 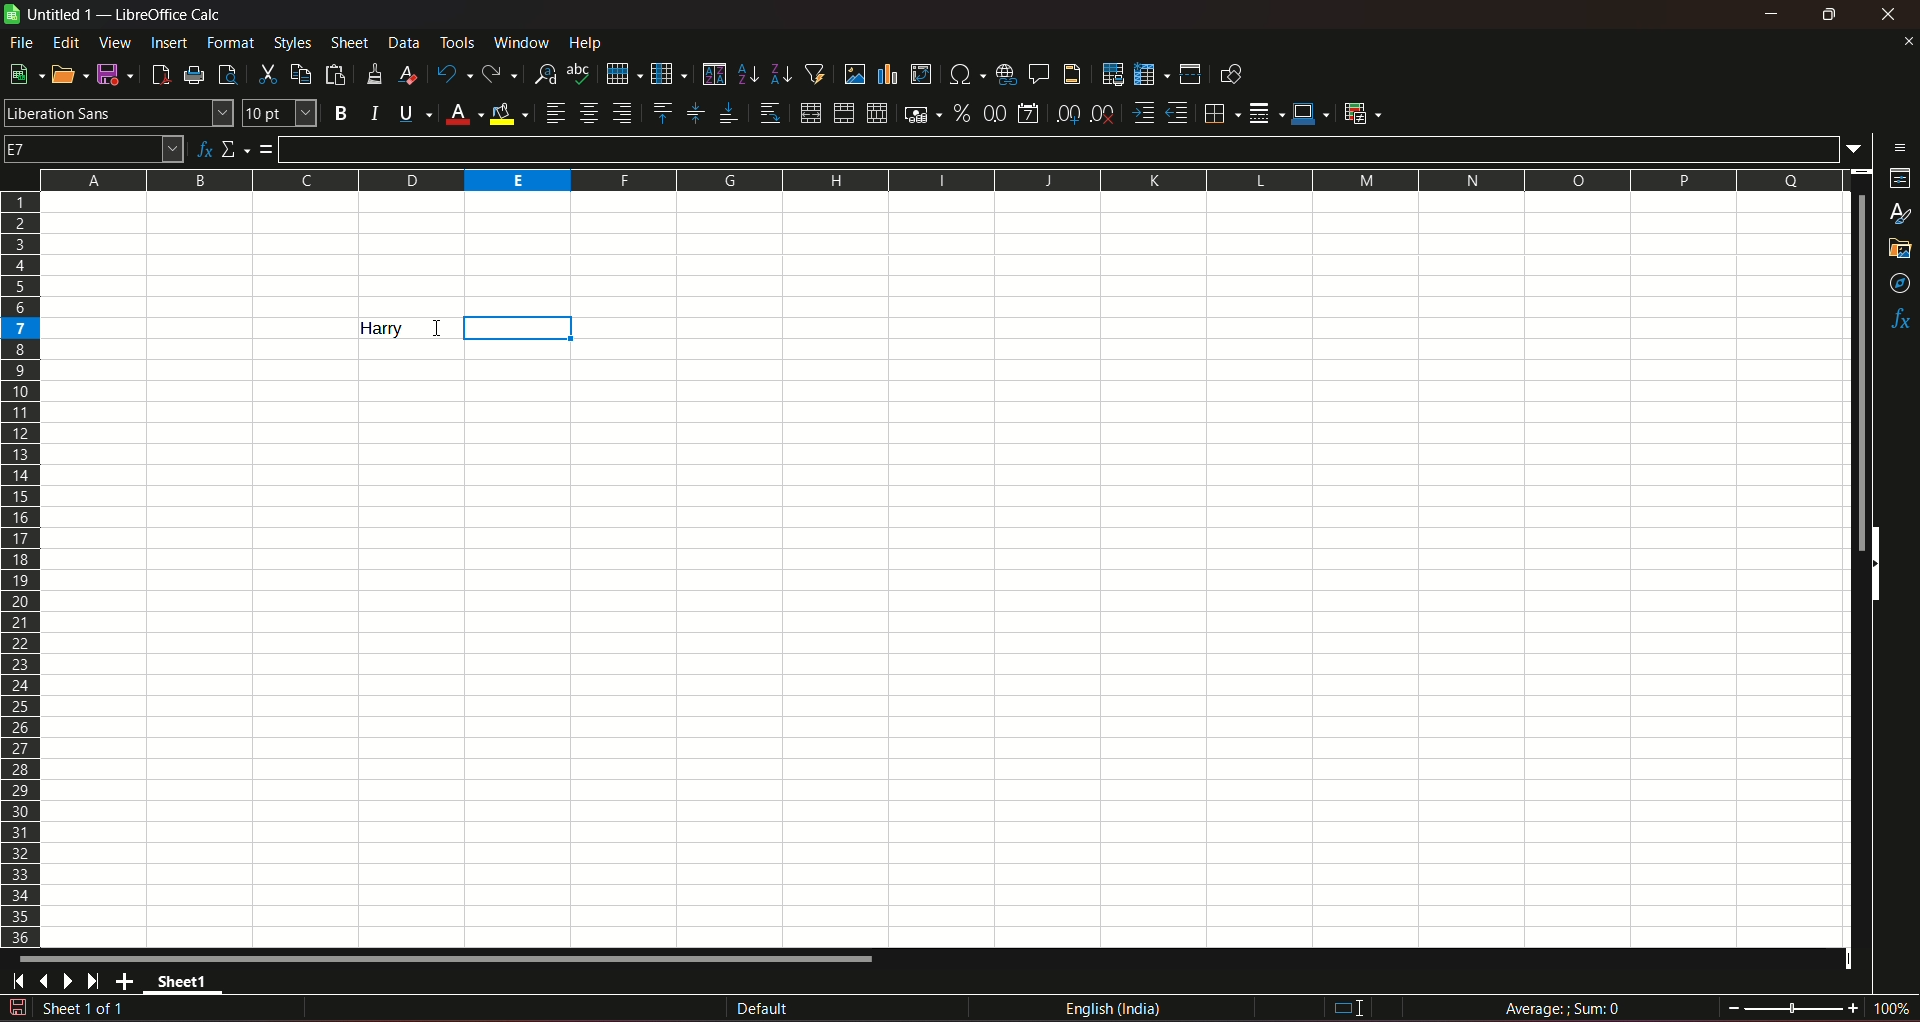 What do you see at coordinates (1177, 113) in the screenshot?
I see `decrease indent` at bounding box center [1177, 113].